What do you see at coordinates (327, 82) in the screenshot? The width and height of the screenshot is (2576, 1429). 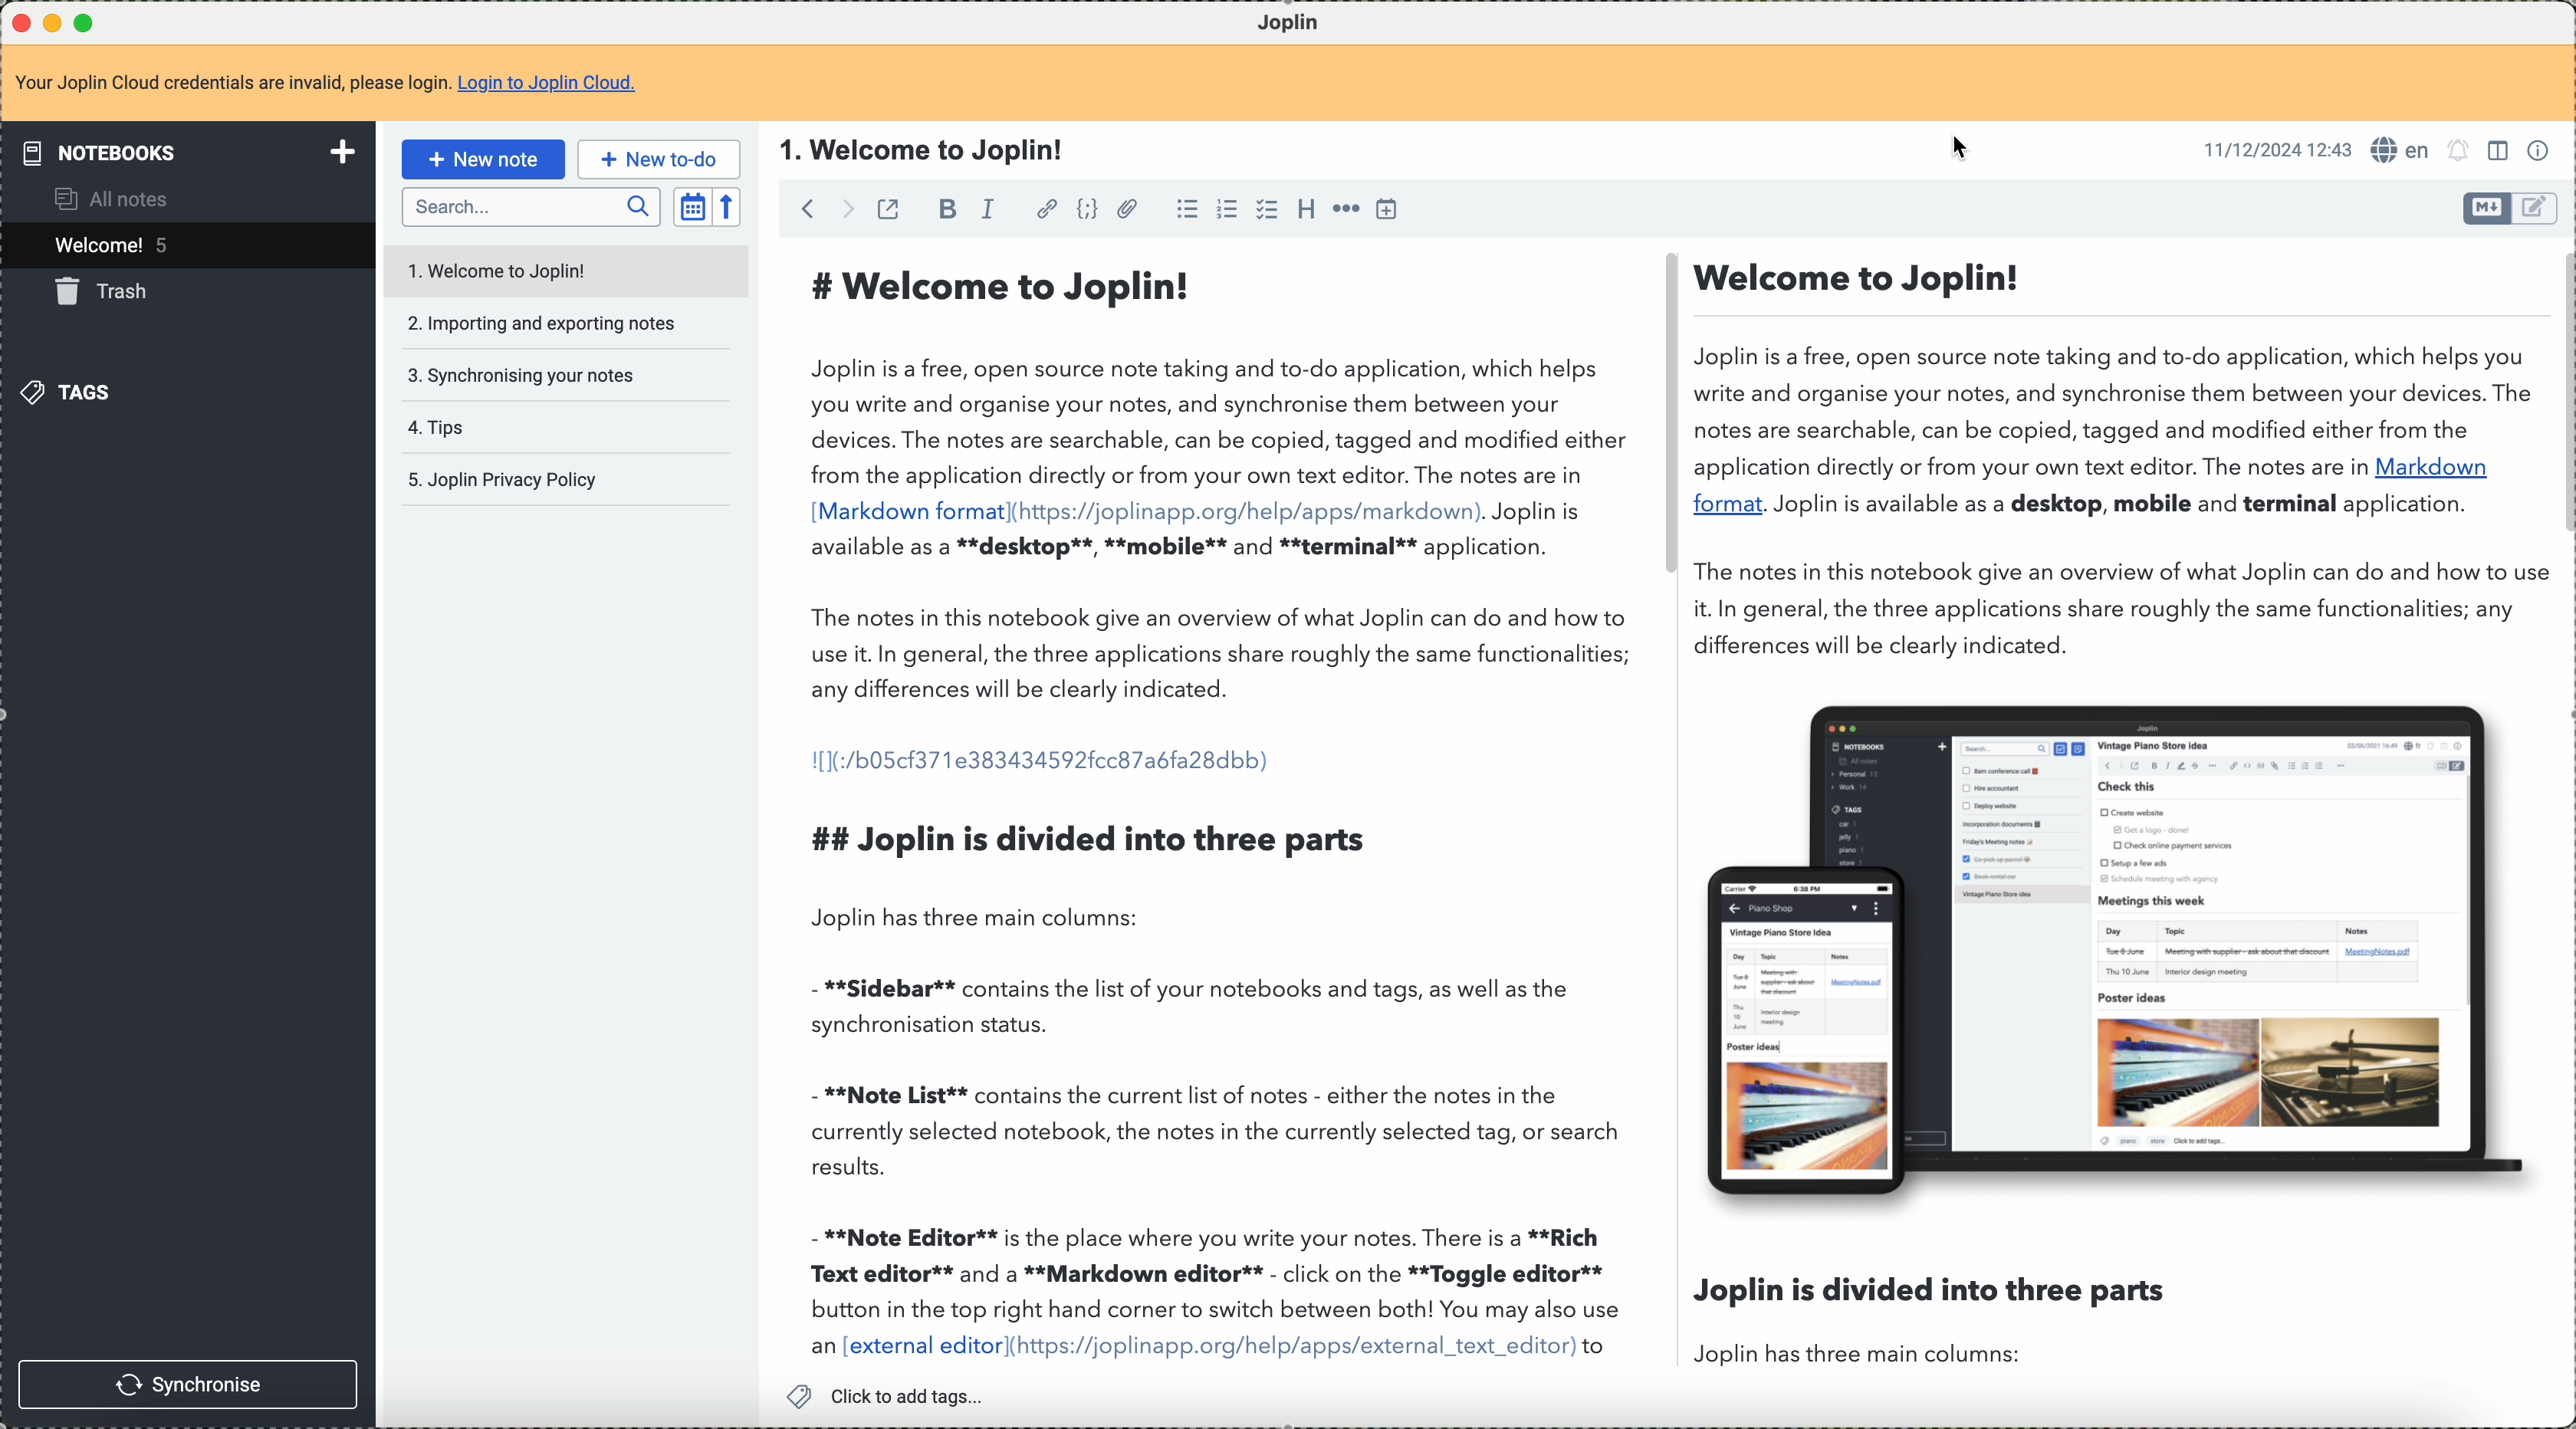 I see `your Joplin Cloud credentials are invalid, please login to Joplin Cloud` at bounding box center [327, 82].